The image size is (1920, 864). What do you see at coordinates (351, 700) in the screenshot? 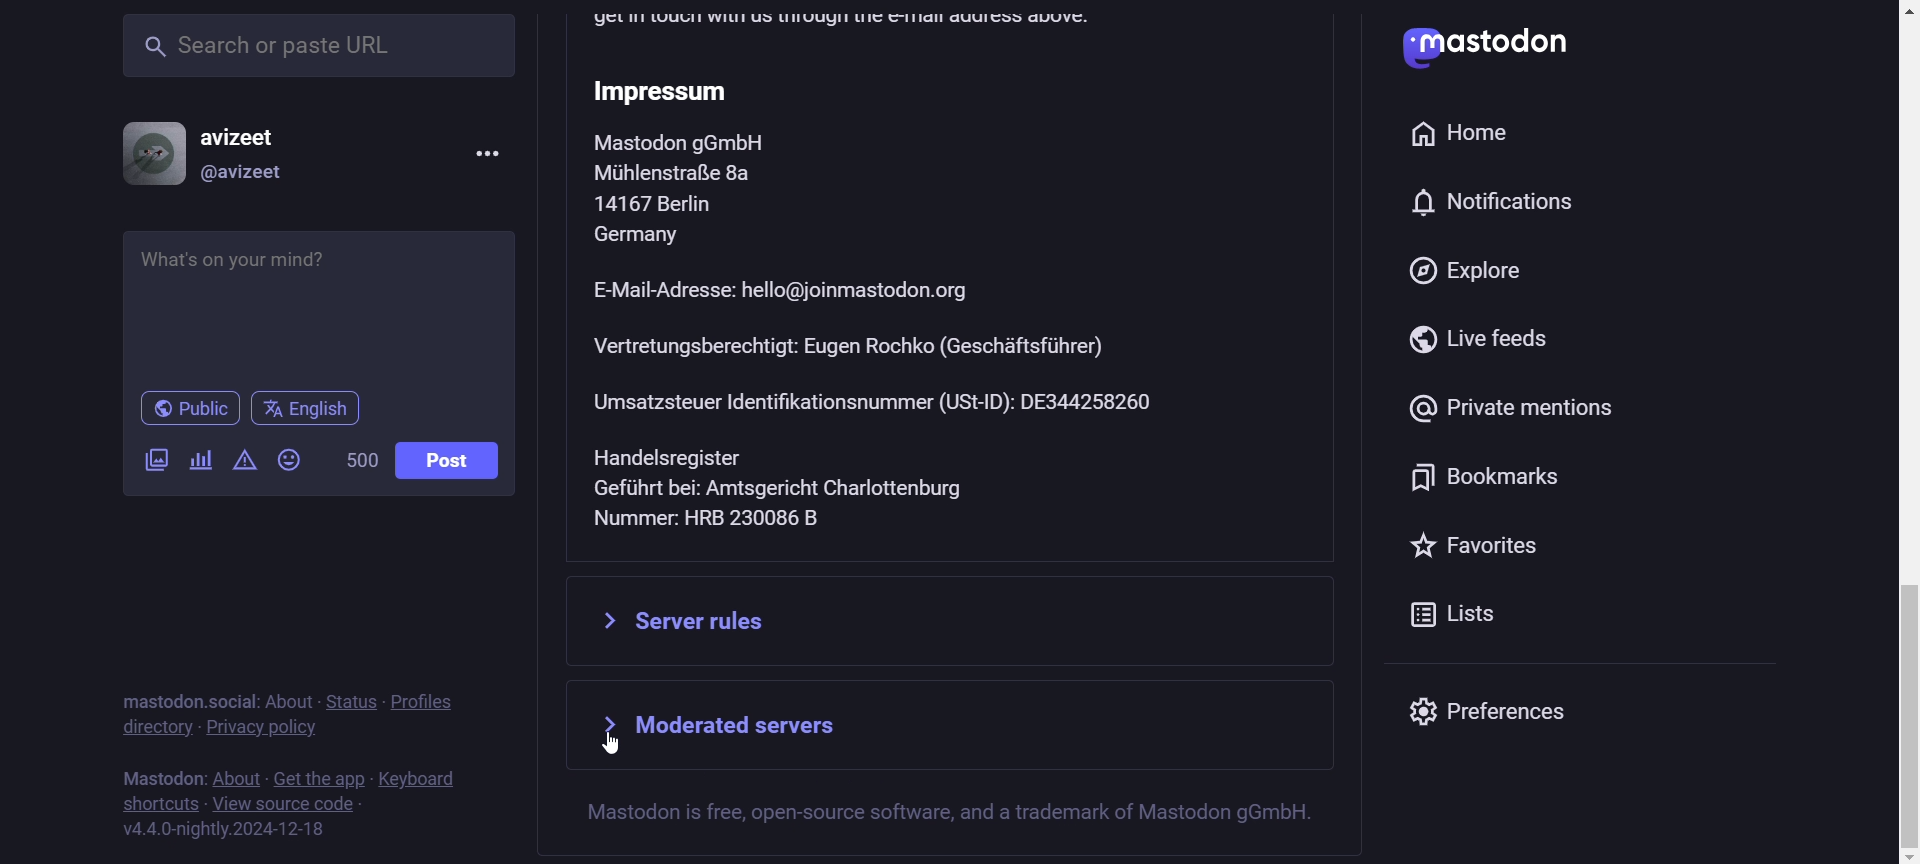
I see `status` at bounding box center [351, 700].